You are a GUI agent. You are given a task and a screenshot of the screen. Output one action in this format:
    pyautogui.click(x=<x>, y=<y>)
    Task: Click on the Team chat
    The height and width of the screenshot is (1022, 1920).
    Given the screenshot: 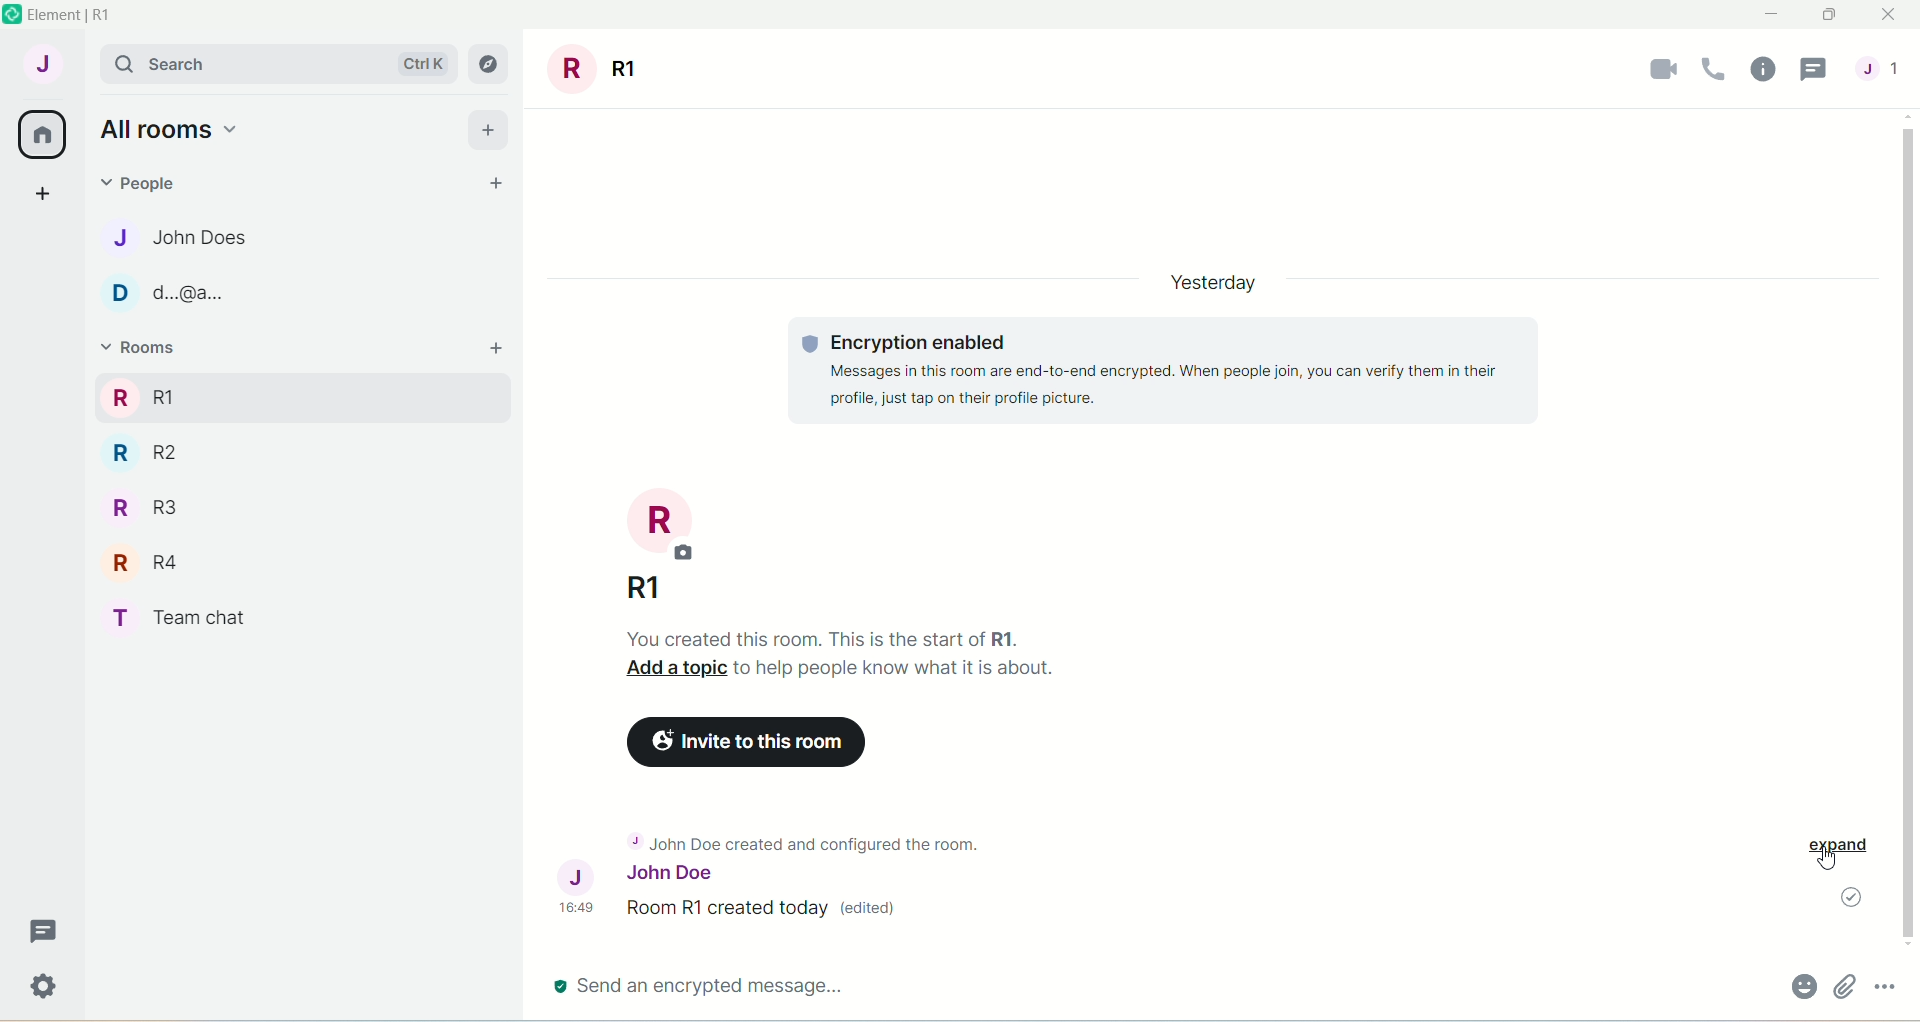 What is the action you would take?
    pyautogui.click(x=179, y=618)
    